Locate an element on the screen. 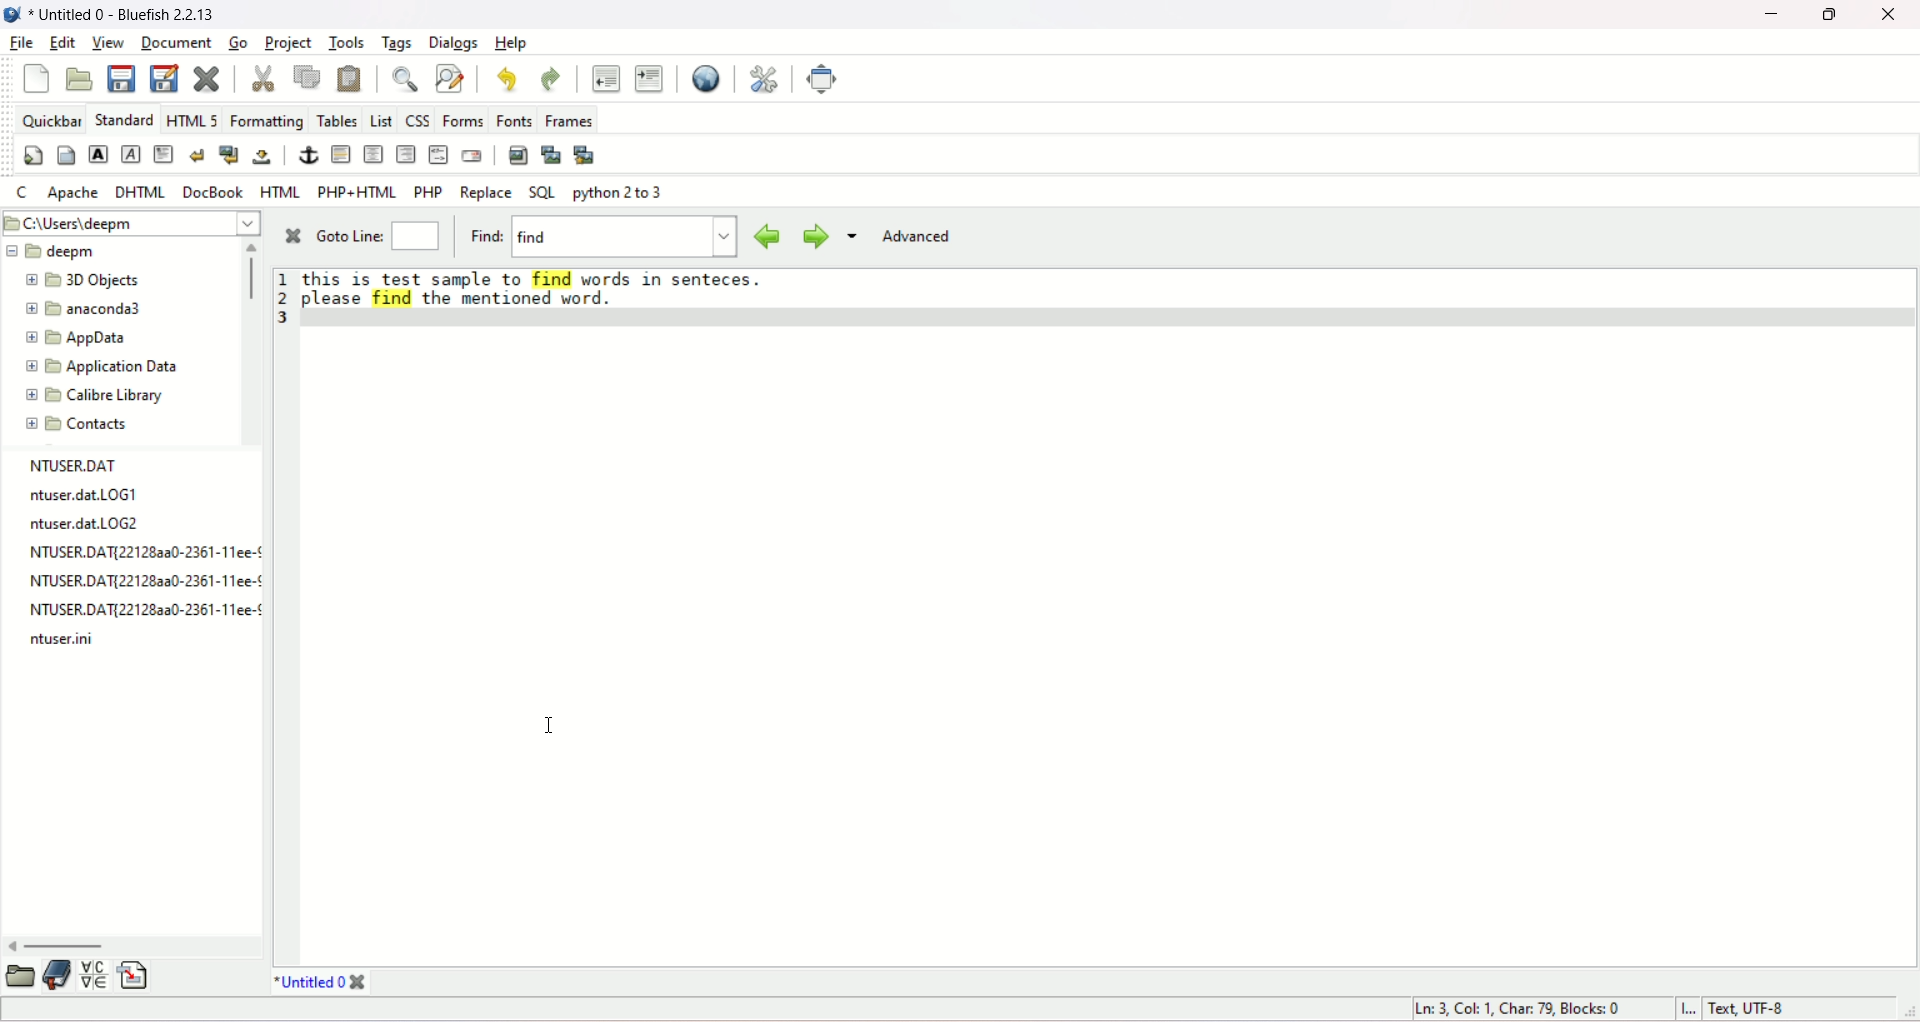  vertical scroll bar is located at coordinates (248, 274).